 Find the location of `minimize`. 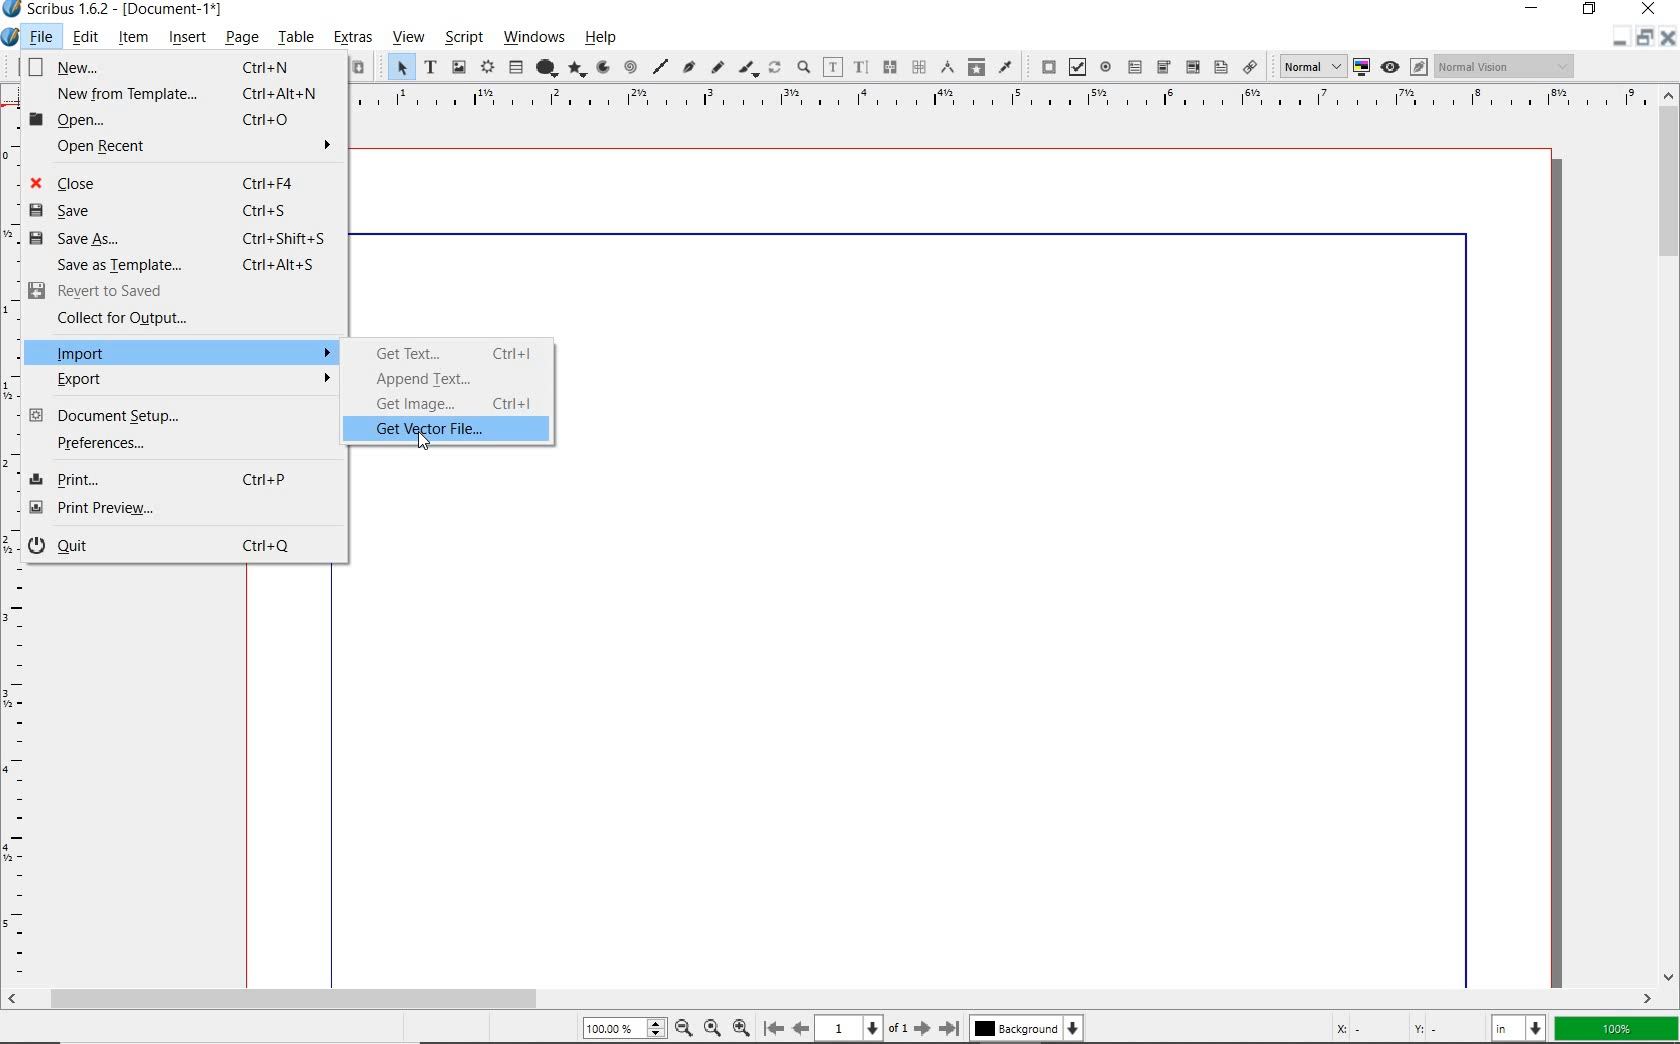

minimize is located at coordinates (1537, 9).